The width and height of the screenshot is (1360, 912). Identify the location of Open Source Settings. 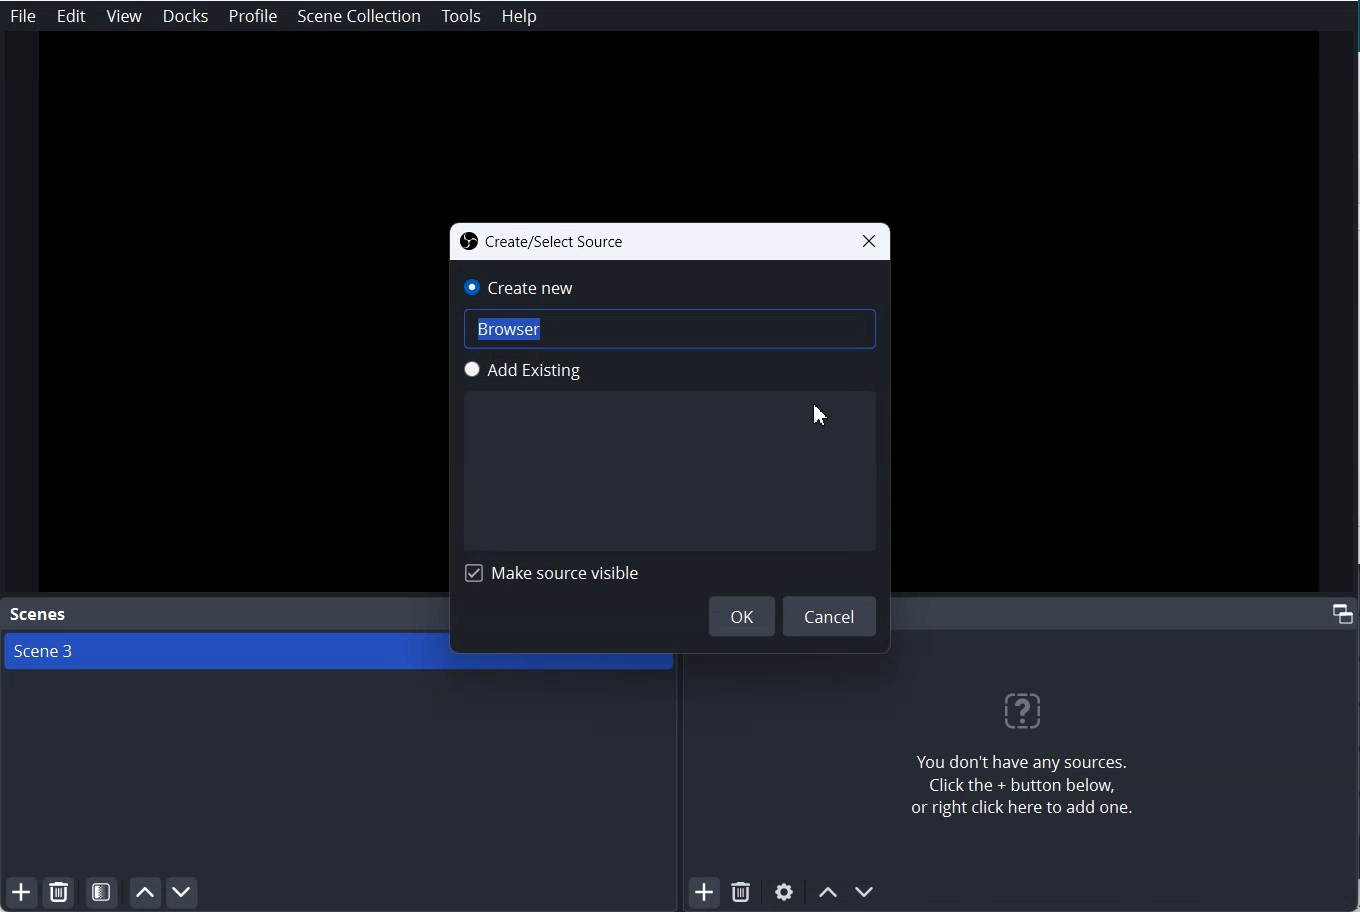
(783, 894).